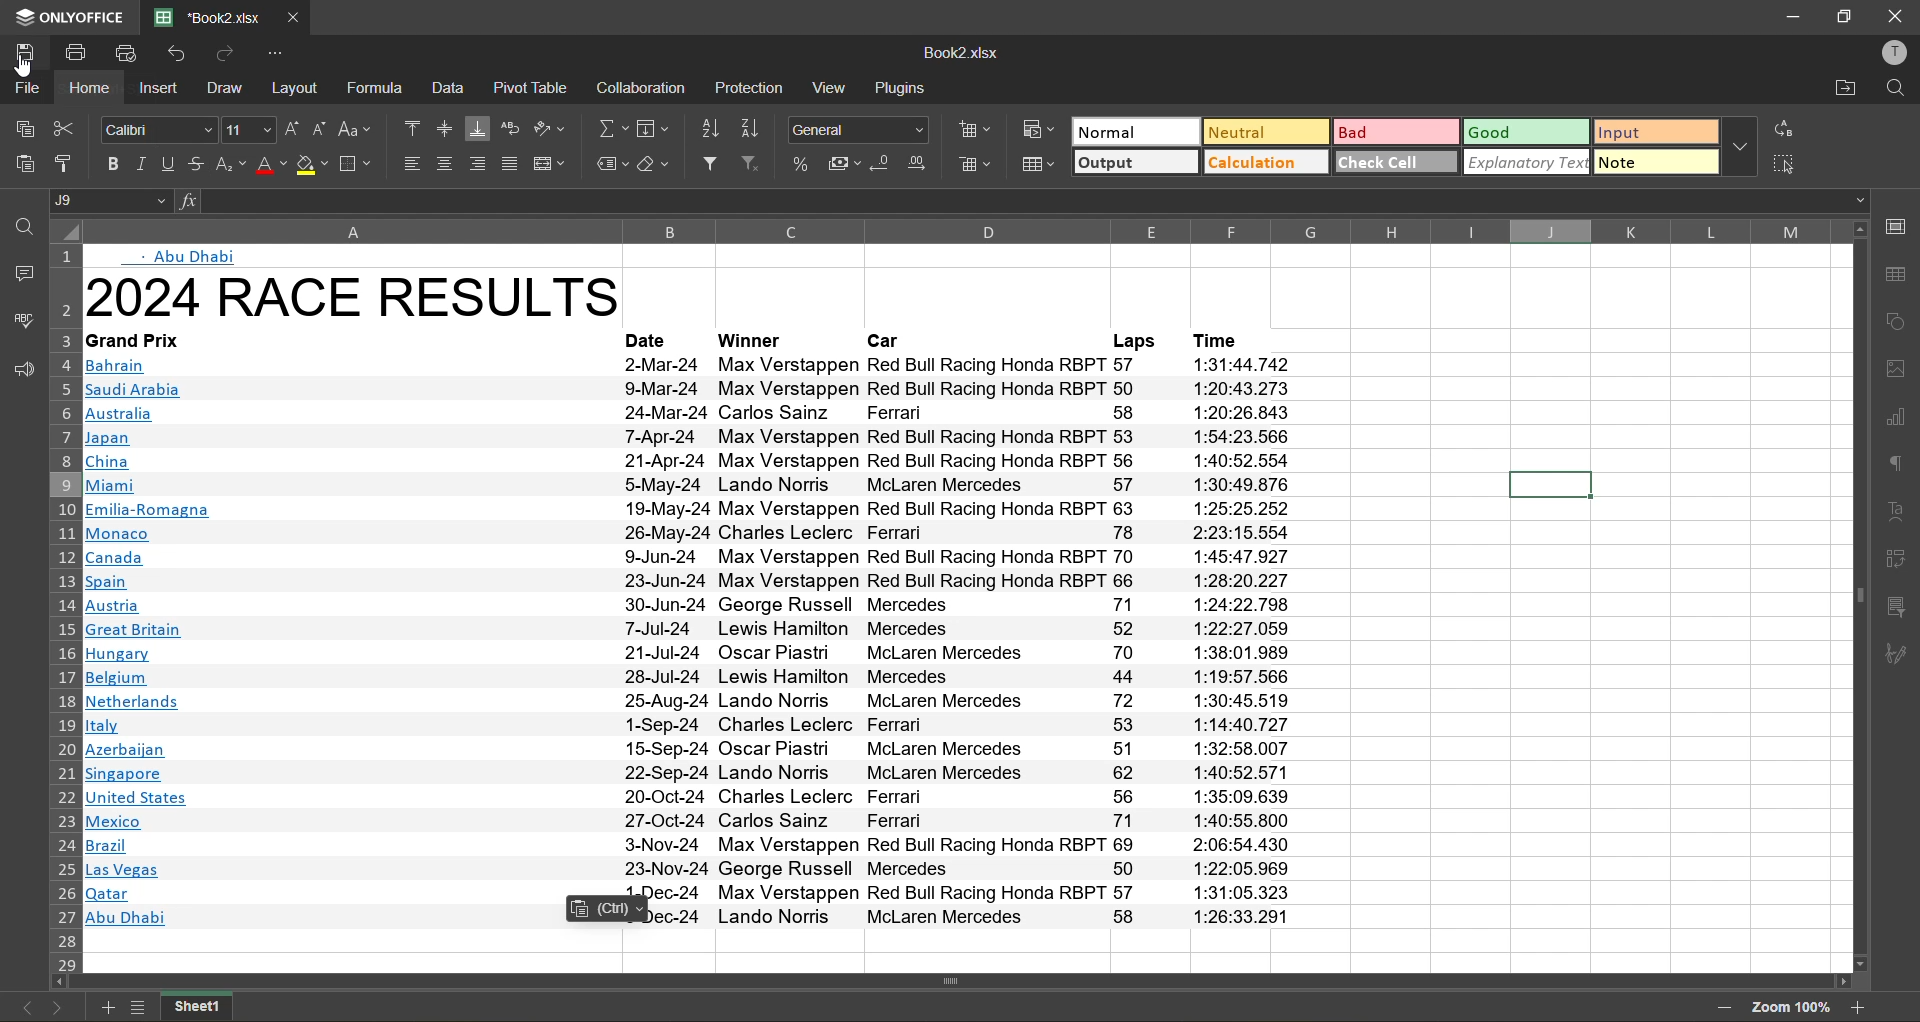  What do you see at coordinates (690, 678) in the screenshot?
I see `text info` at bounding box center [690, 678].